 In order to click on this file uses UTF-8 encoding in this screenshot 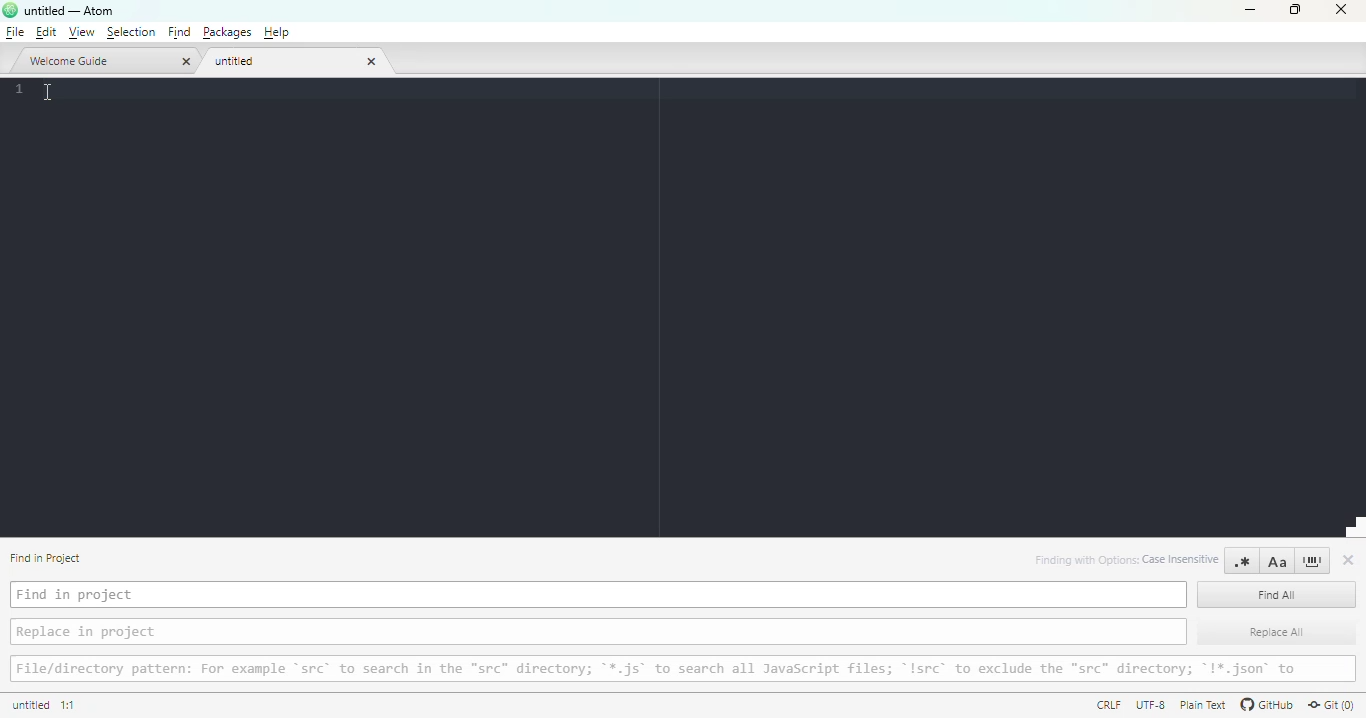, I will do `click(1148, 703)`.